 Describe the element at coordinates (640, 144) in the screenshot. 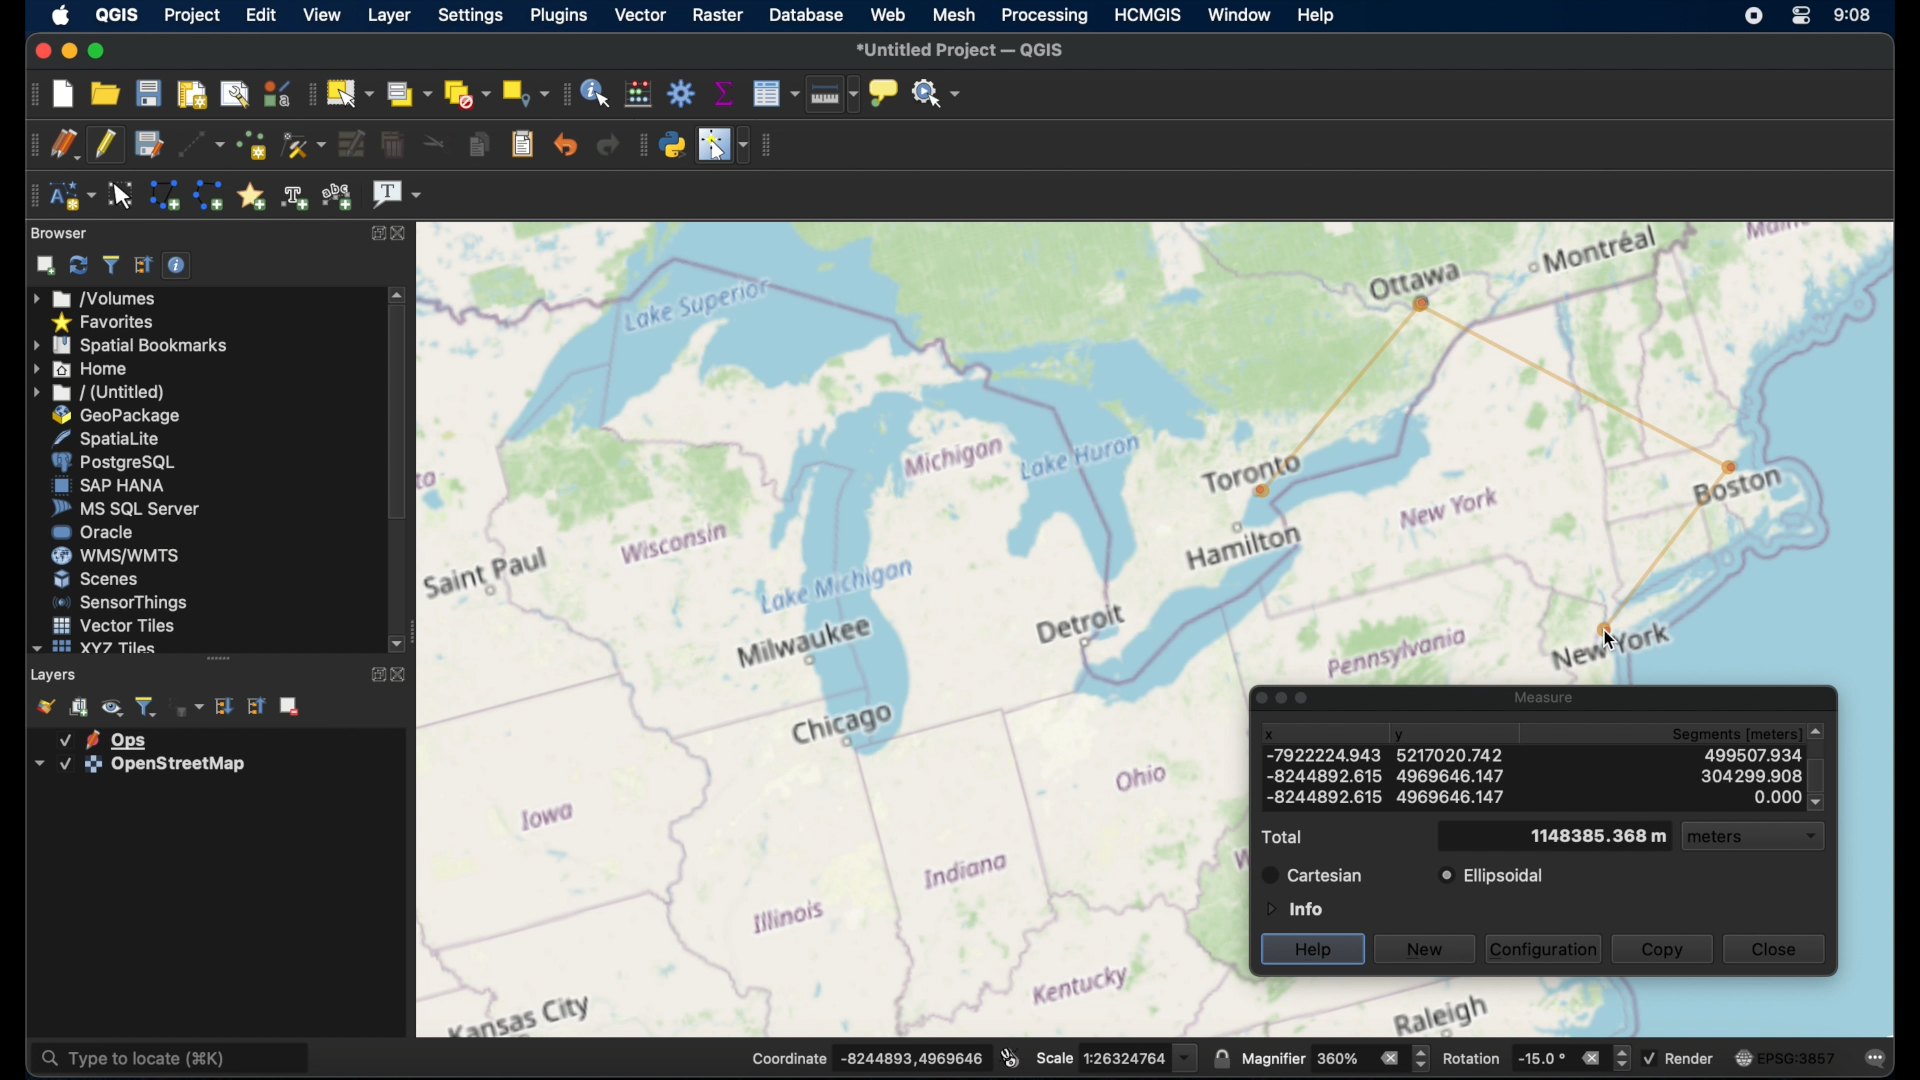

I see `plugins toolbar` at that location.